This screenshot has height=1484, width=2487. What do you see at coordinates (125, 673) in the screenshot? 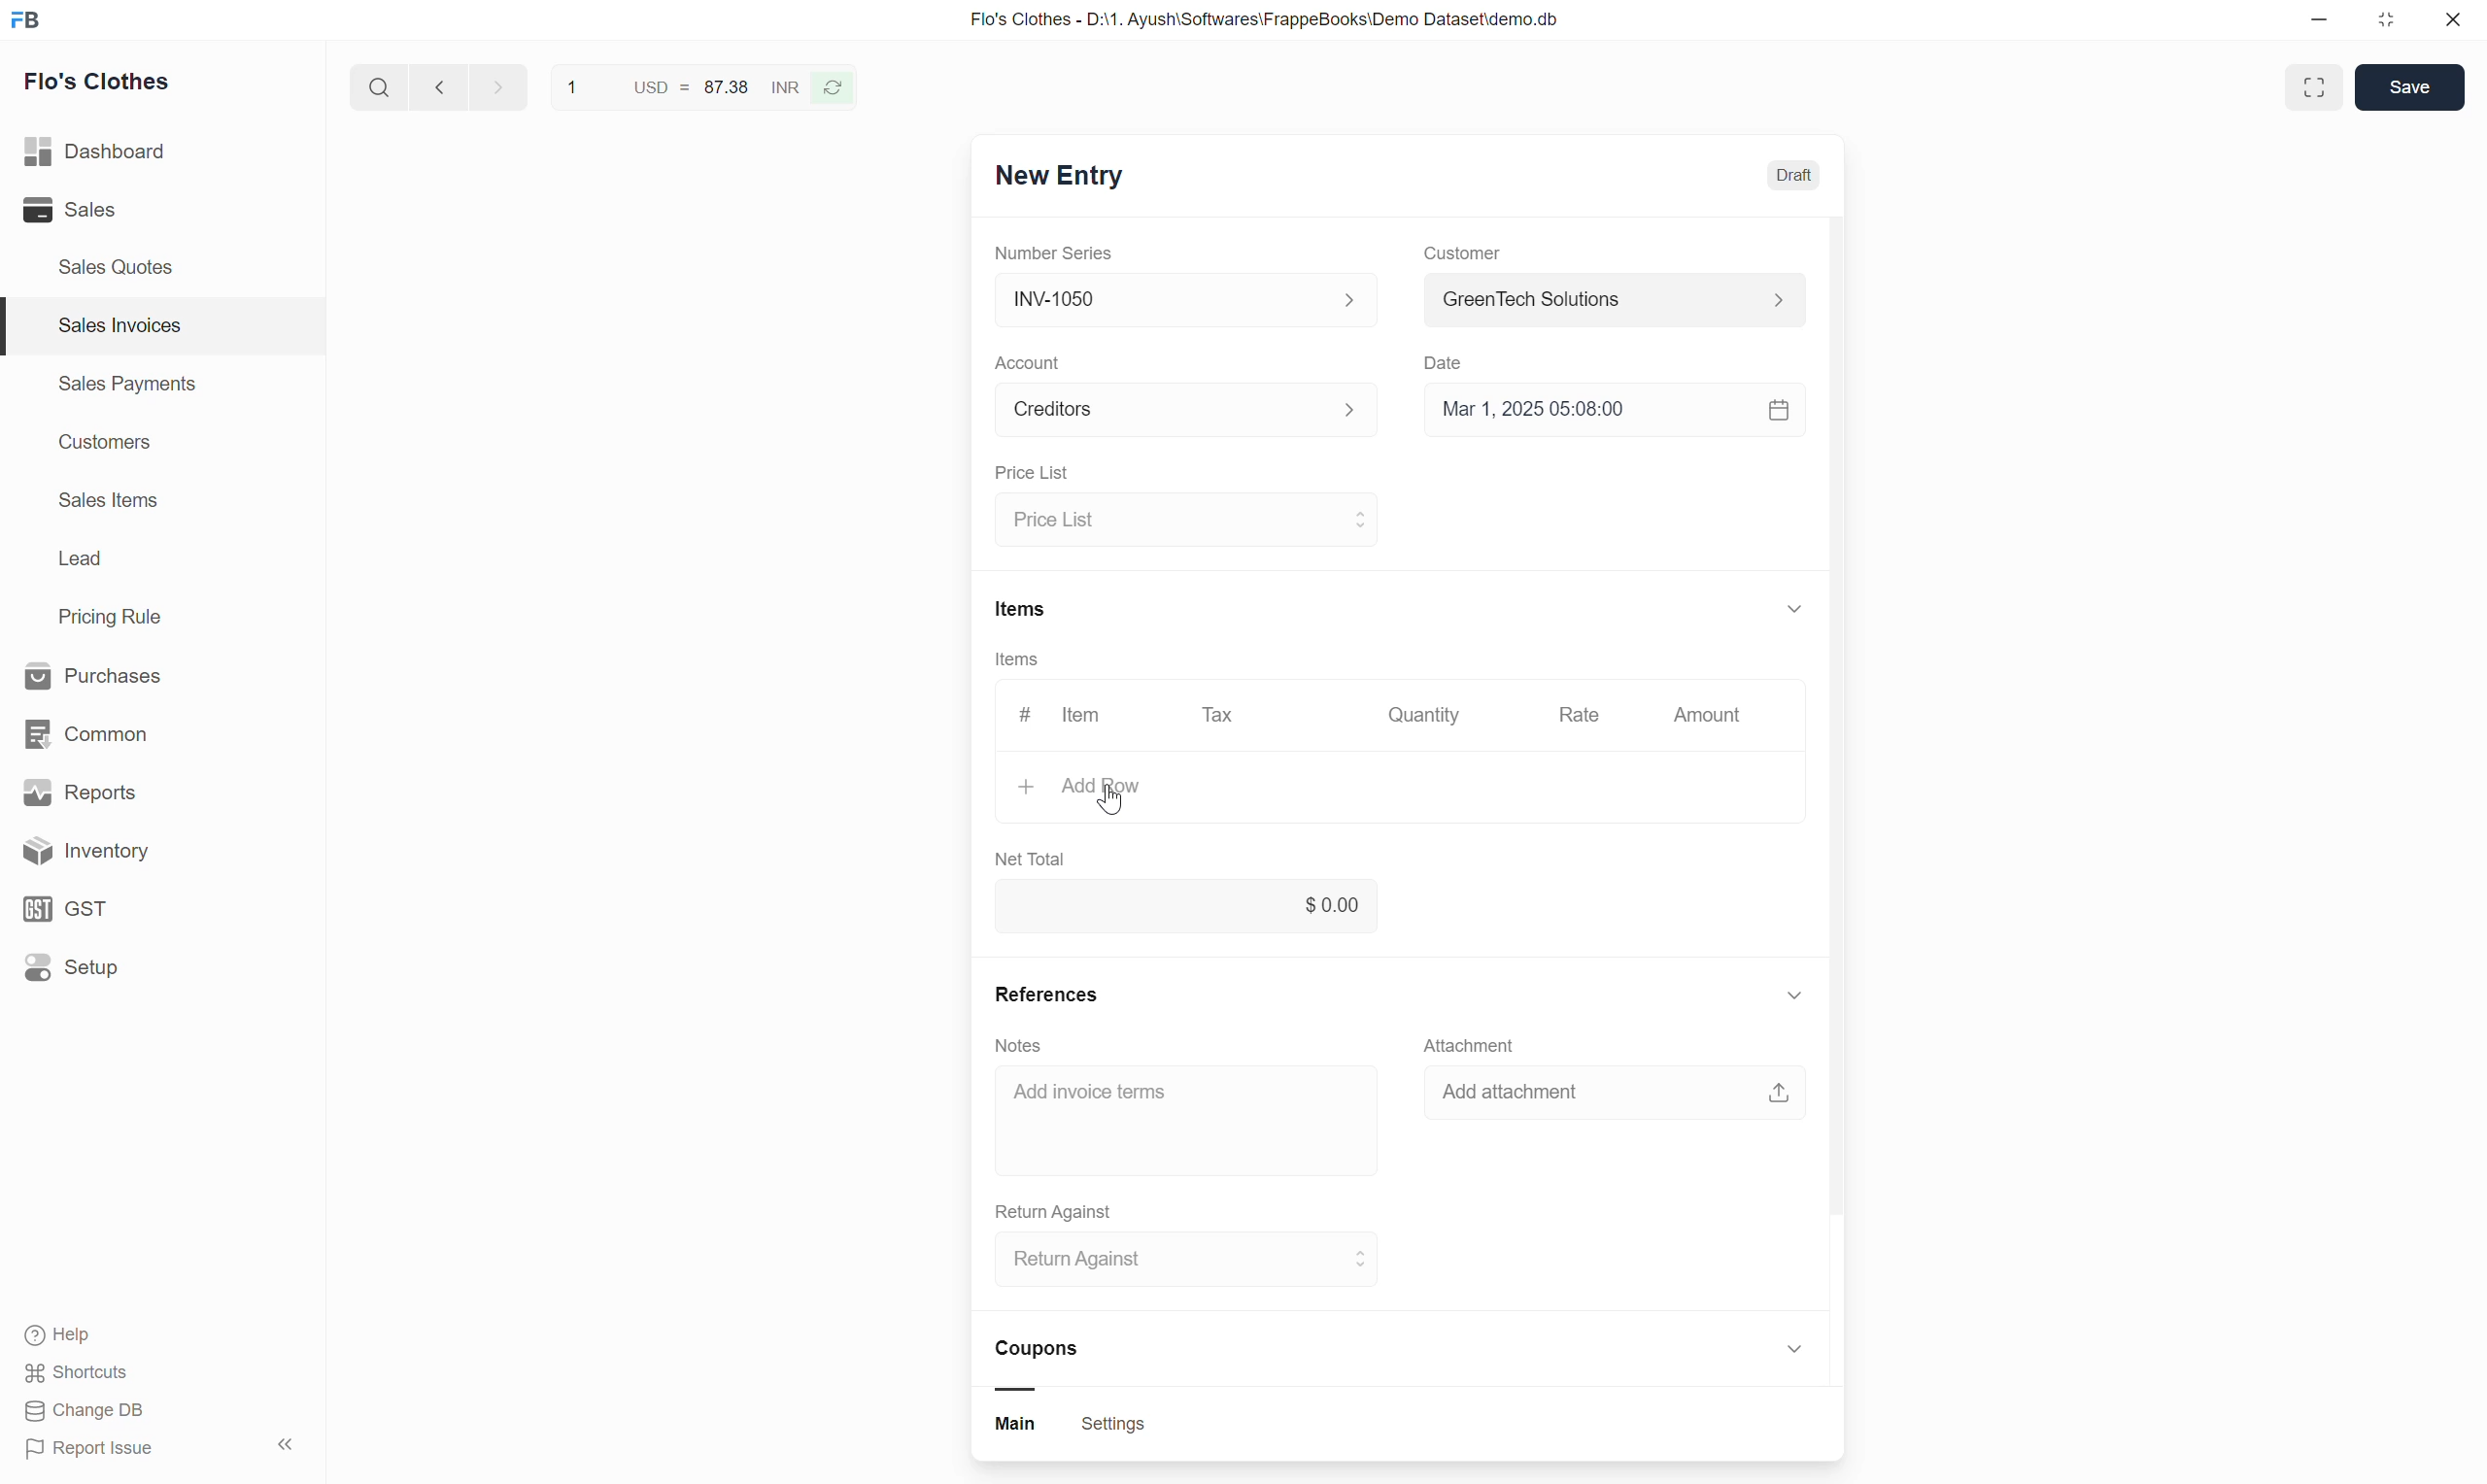
I see `Purchases ` at bounding box center [125, 673].